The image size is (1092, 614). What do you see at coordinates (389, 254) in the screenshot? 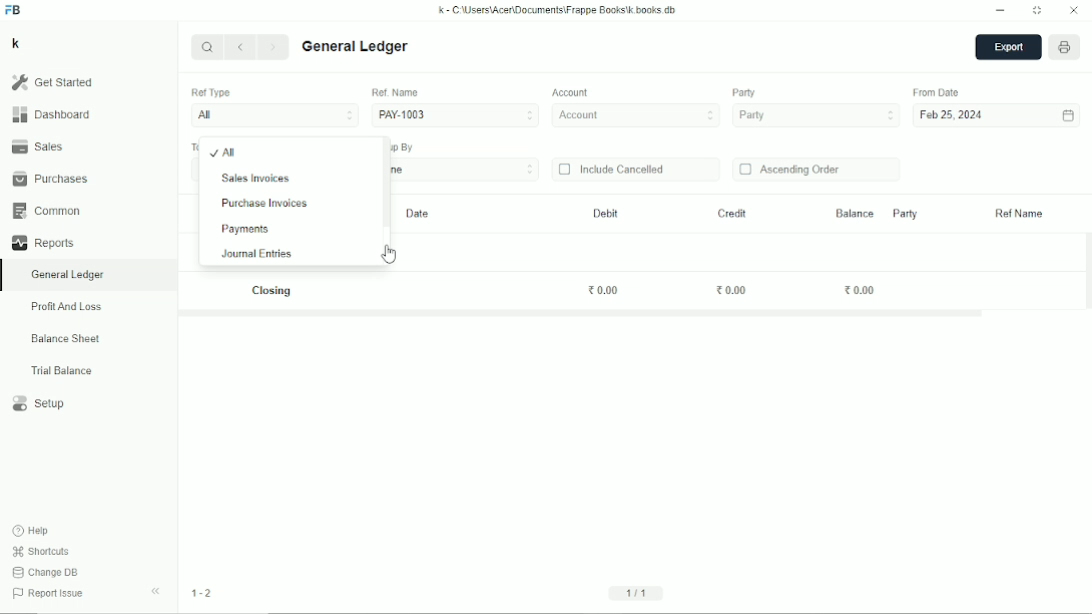
I see `Cursor` at bounding box center [389, 254].